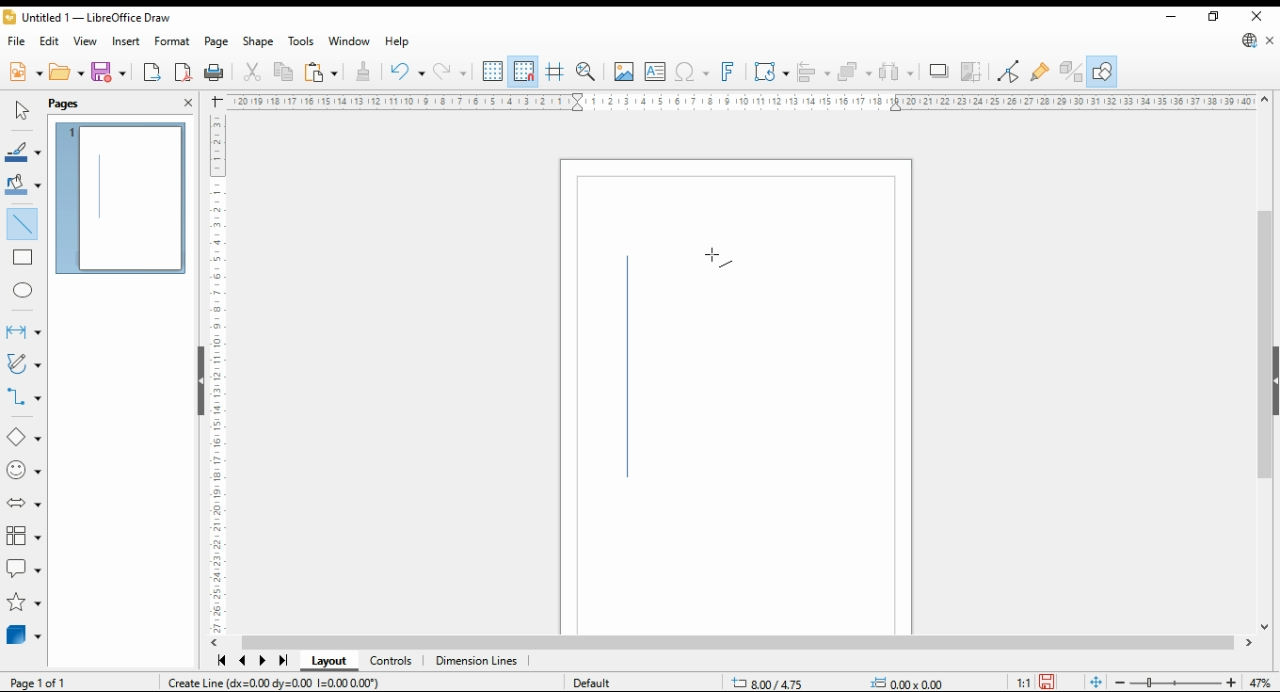  What do you see at coordinates (24, 74) in the screenshot?
I see `new` at bounding box center [24, 74].